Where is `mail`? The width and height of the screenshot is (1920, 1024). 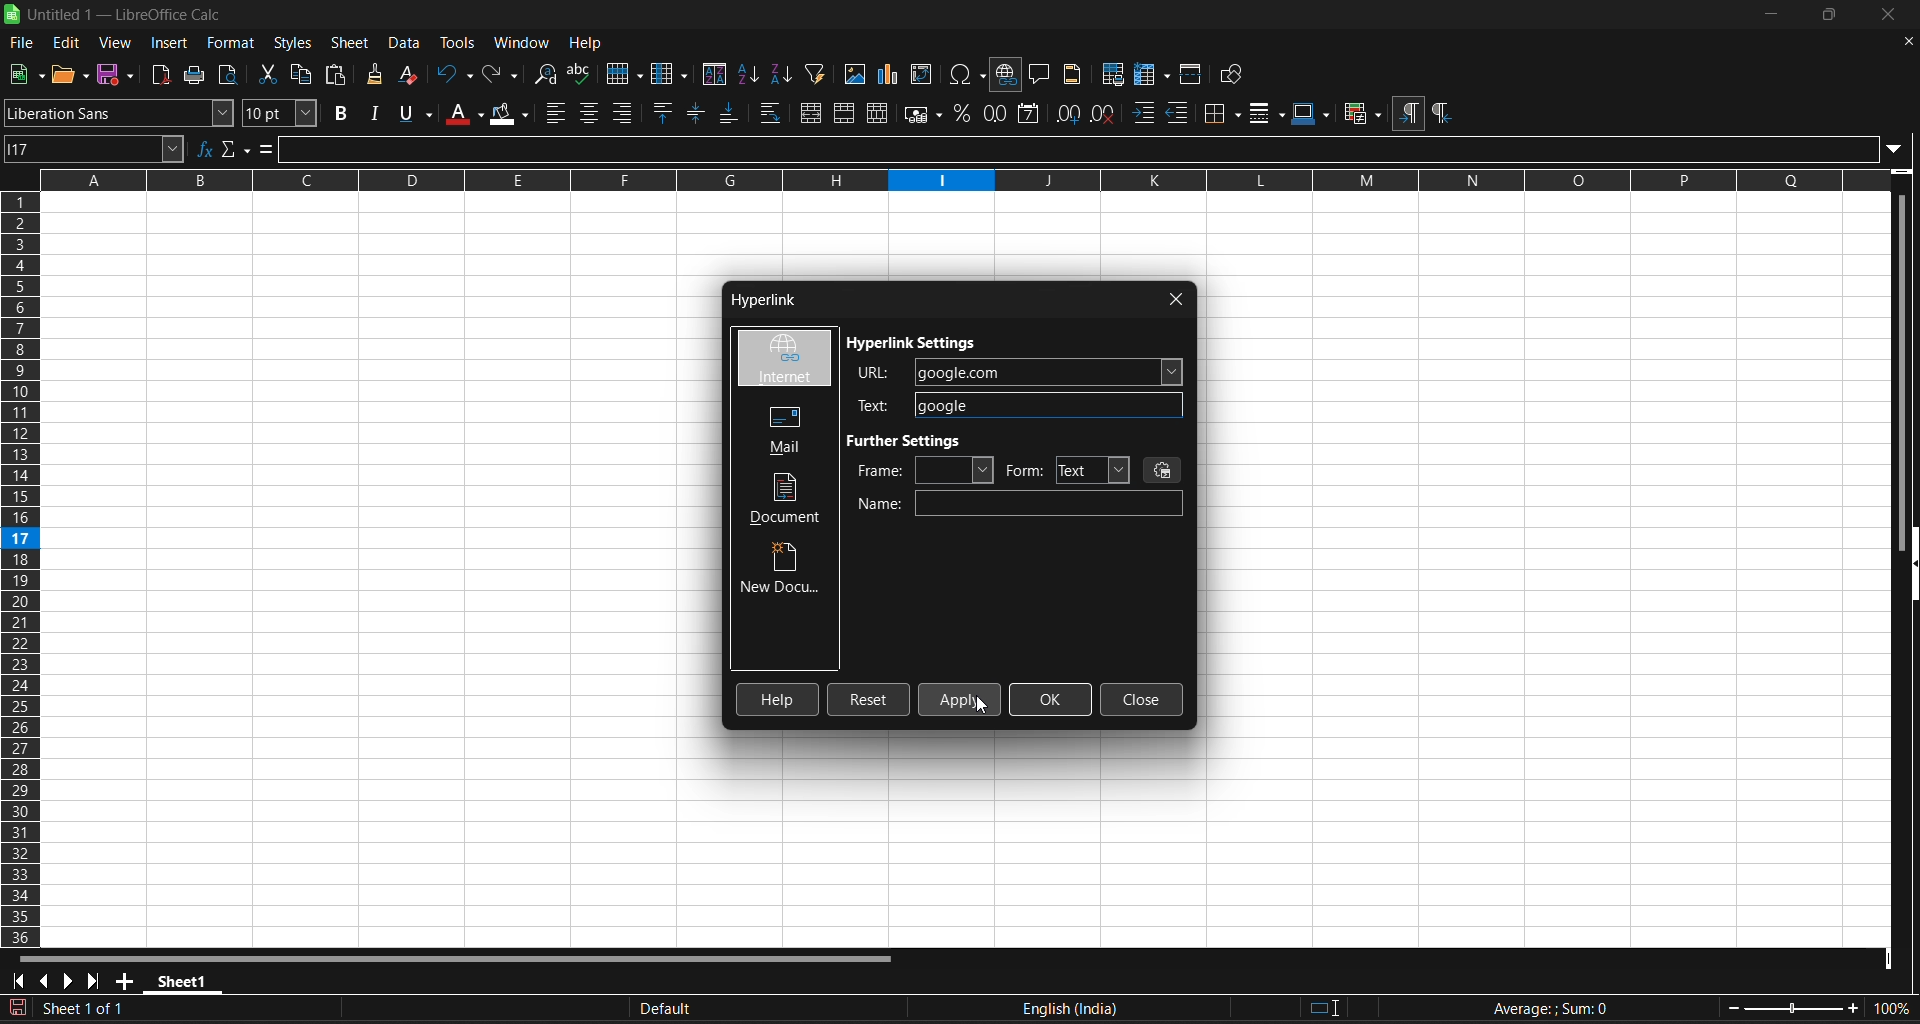
mail is located at coordinates (779, 428).